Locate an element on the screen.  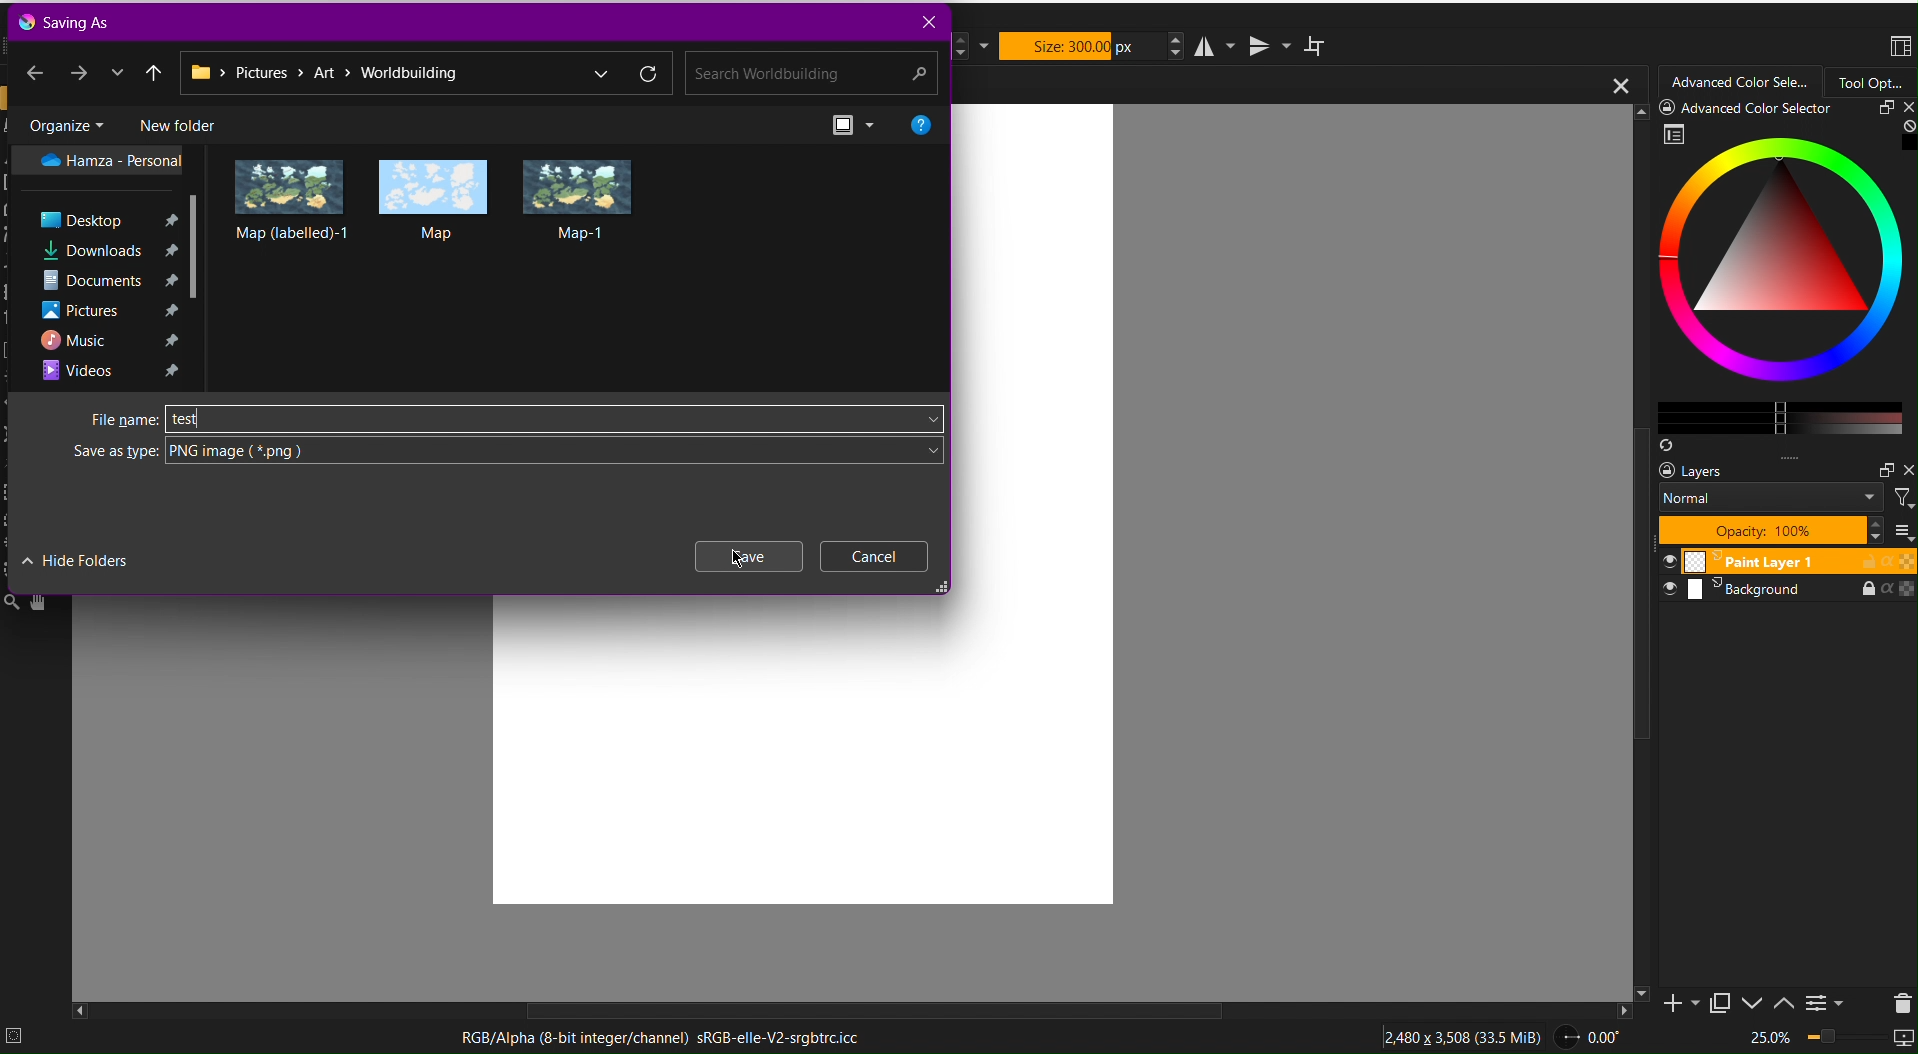
Dimensions is located at coordinates (1466, 1034).